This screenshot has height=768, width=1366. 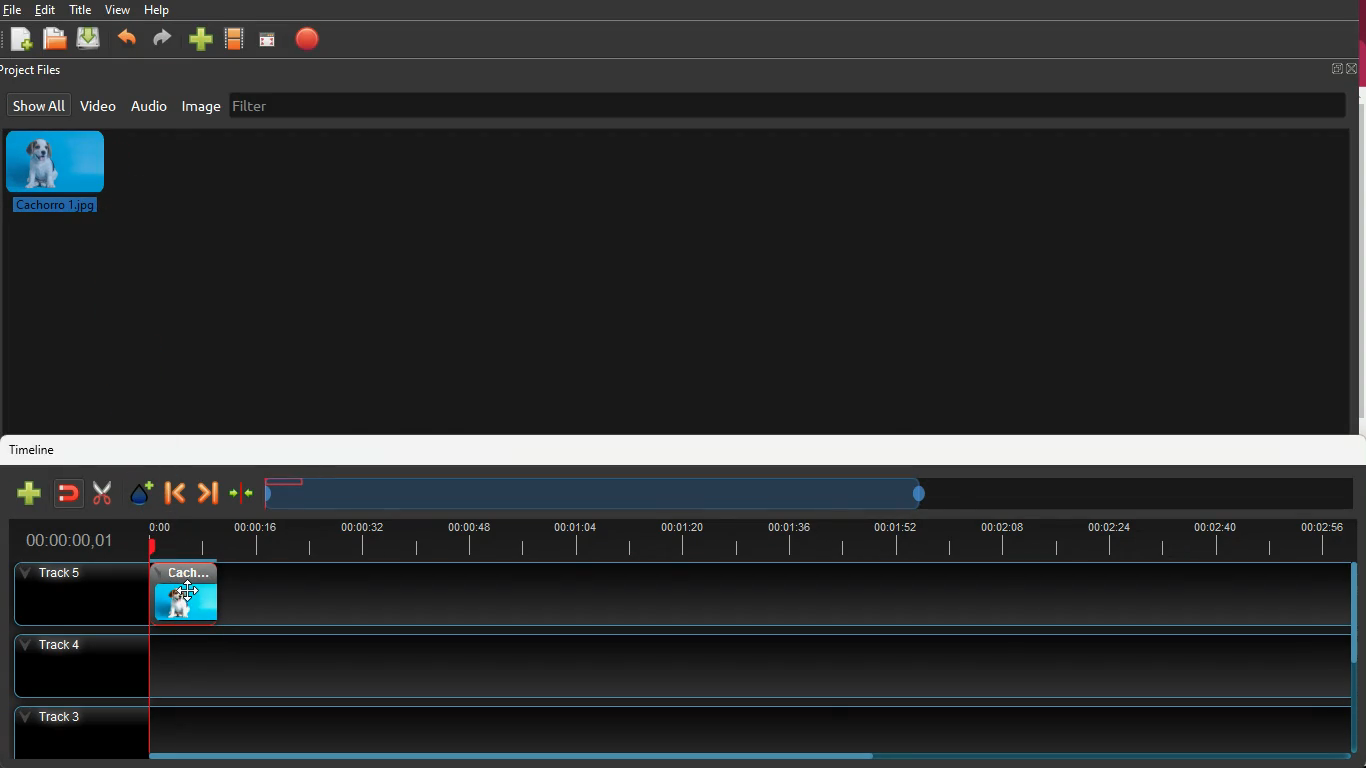 I want to click on video, so click(x=184, y=590).